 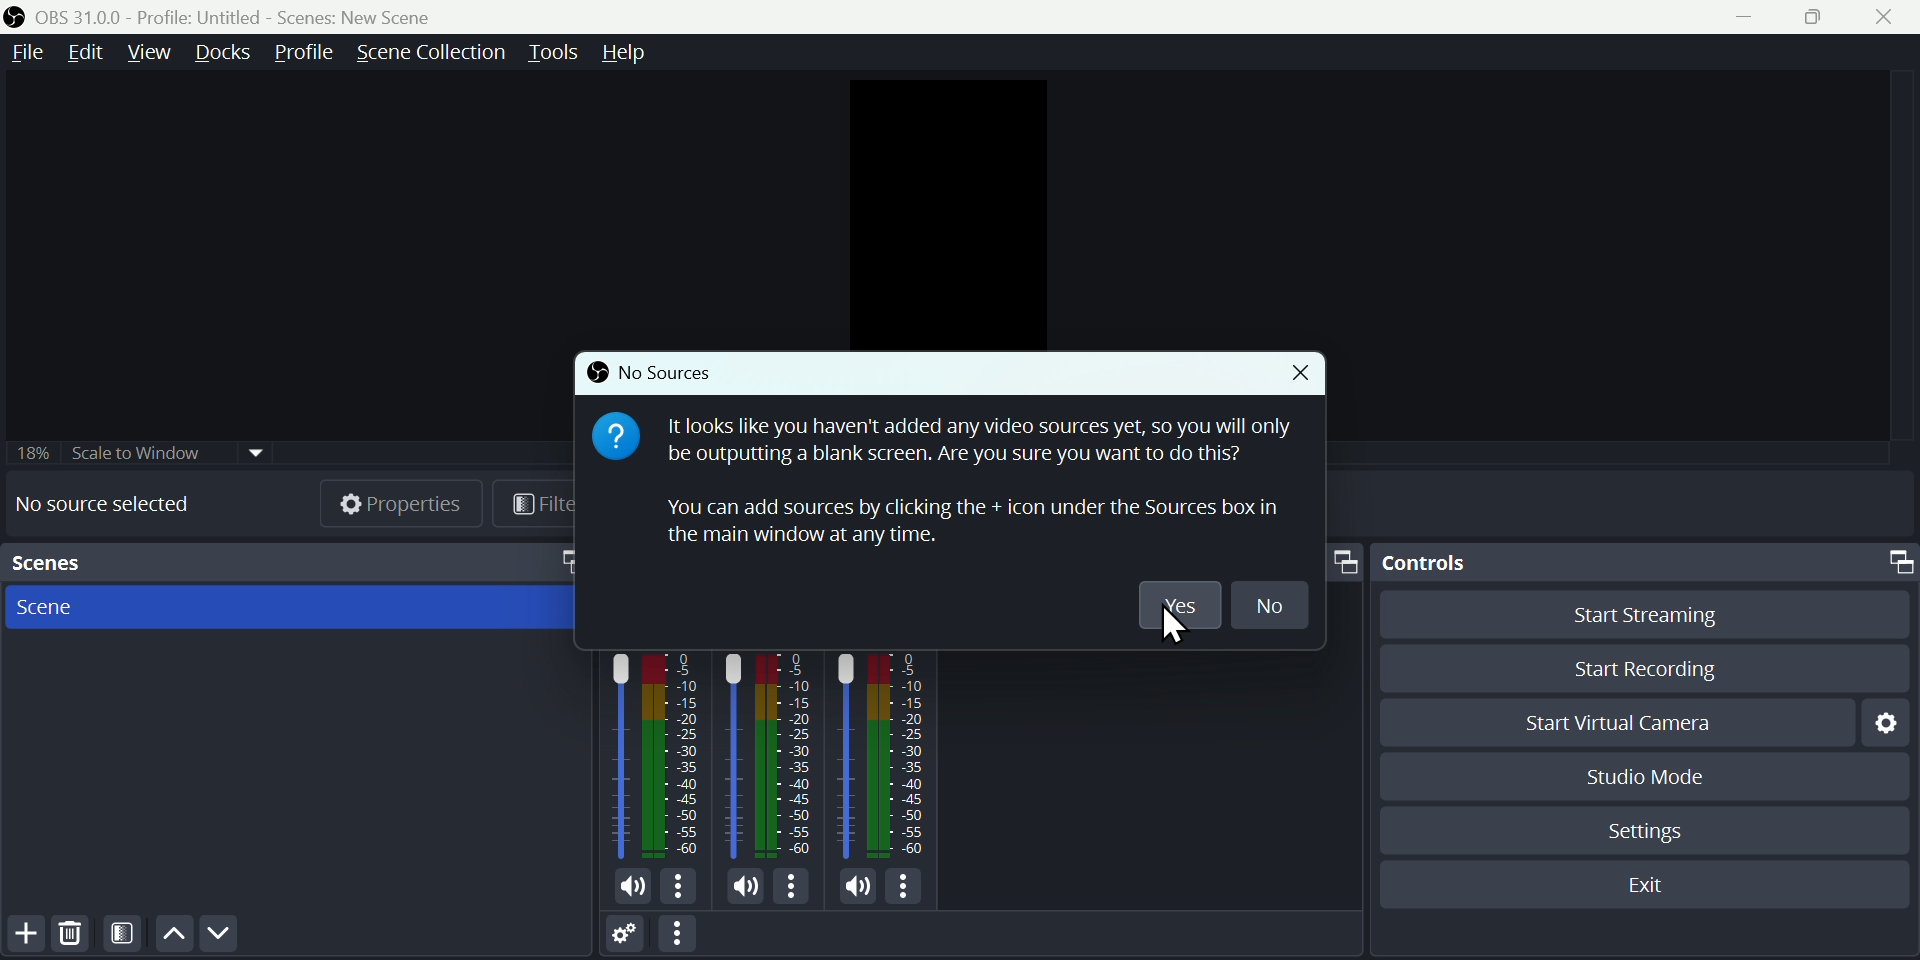 I want to click on Docks, so click(x=225, y=52).